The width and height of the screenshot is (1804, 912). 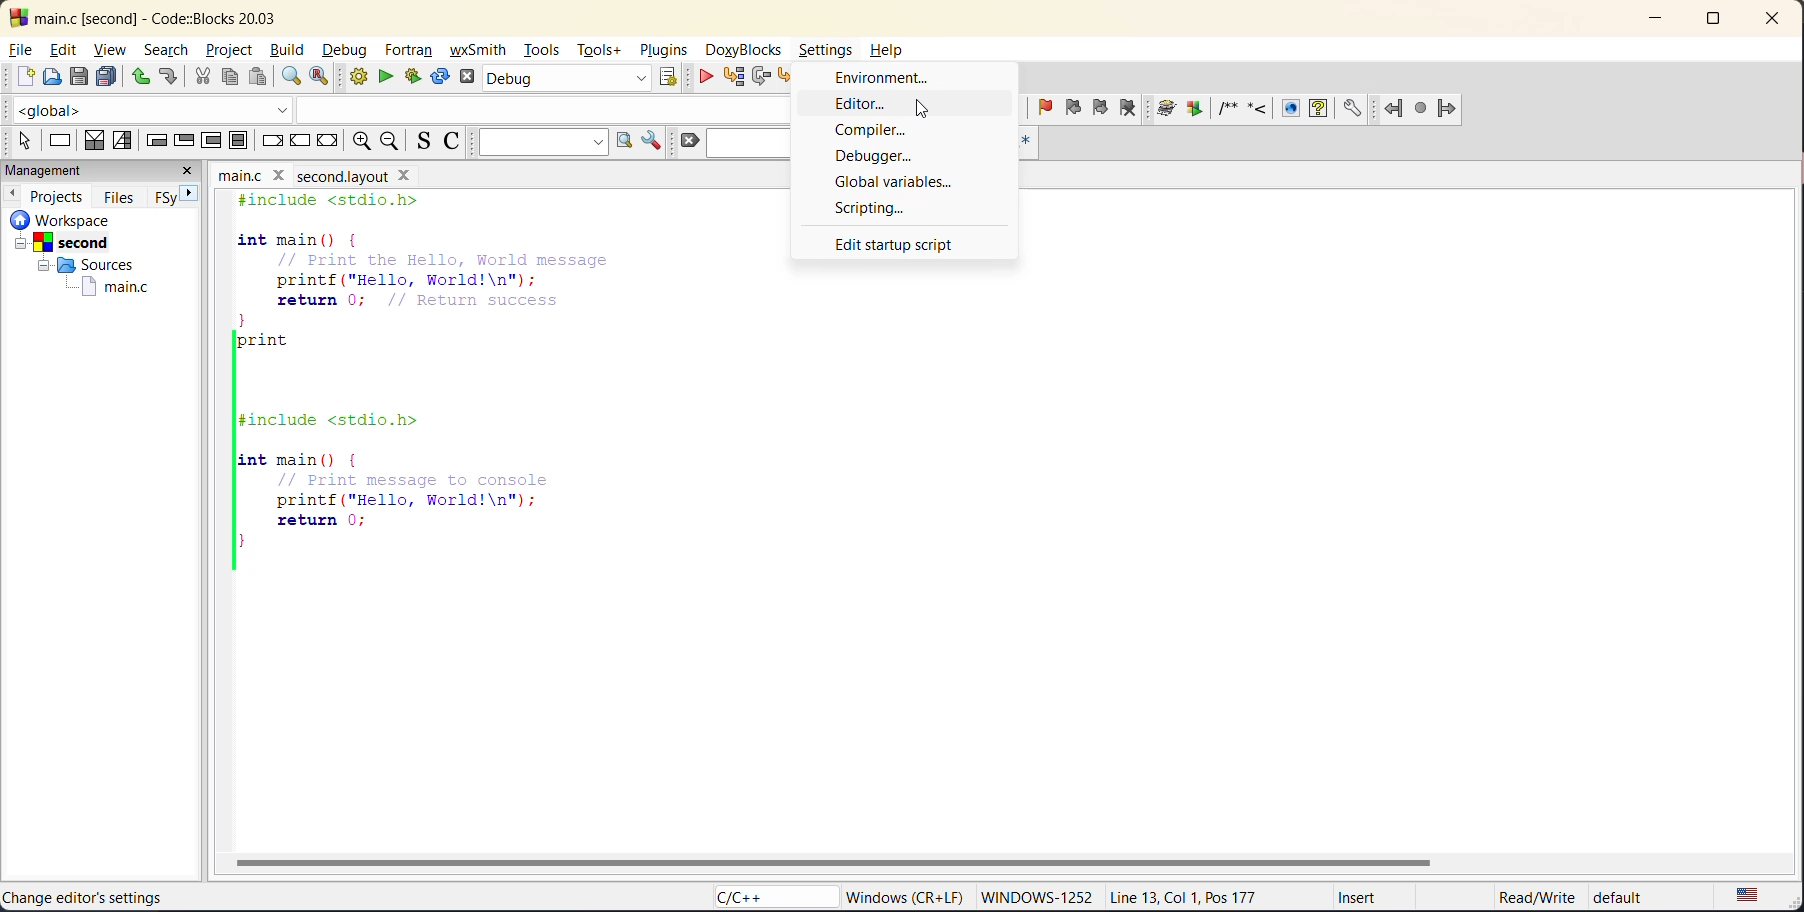 What do you see at coordinates (1040, 108) in the screenshot?
I see `toggle bookmark` at bounding box center [1040, 108].